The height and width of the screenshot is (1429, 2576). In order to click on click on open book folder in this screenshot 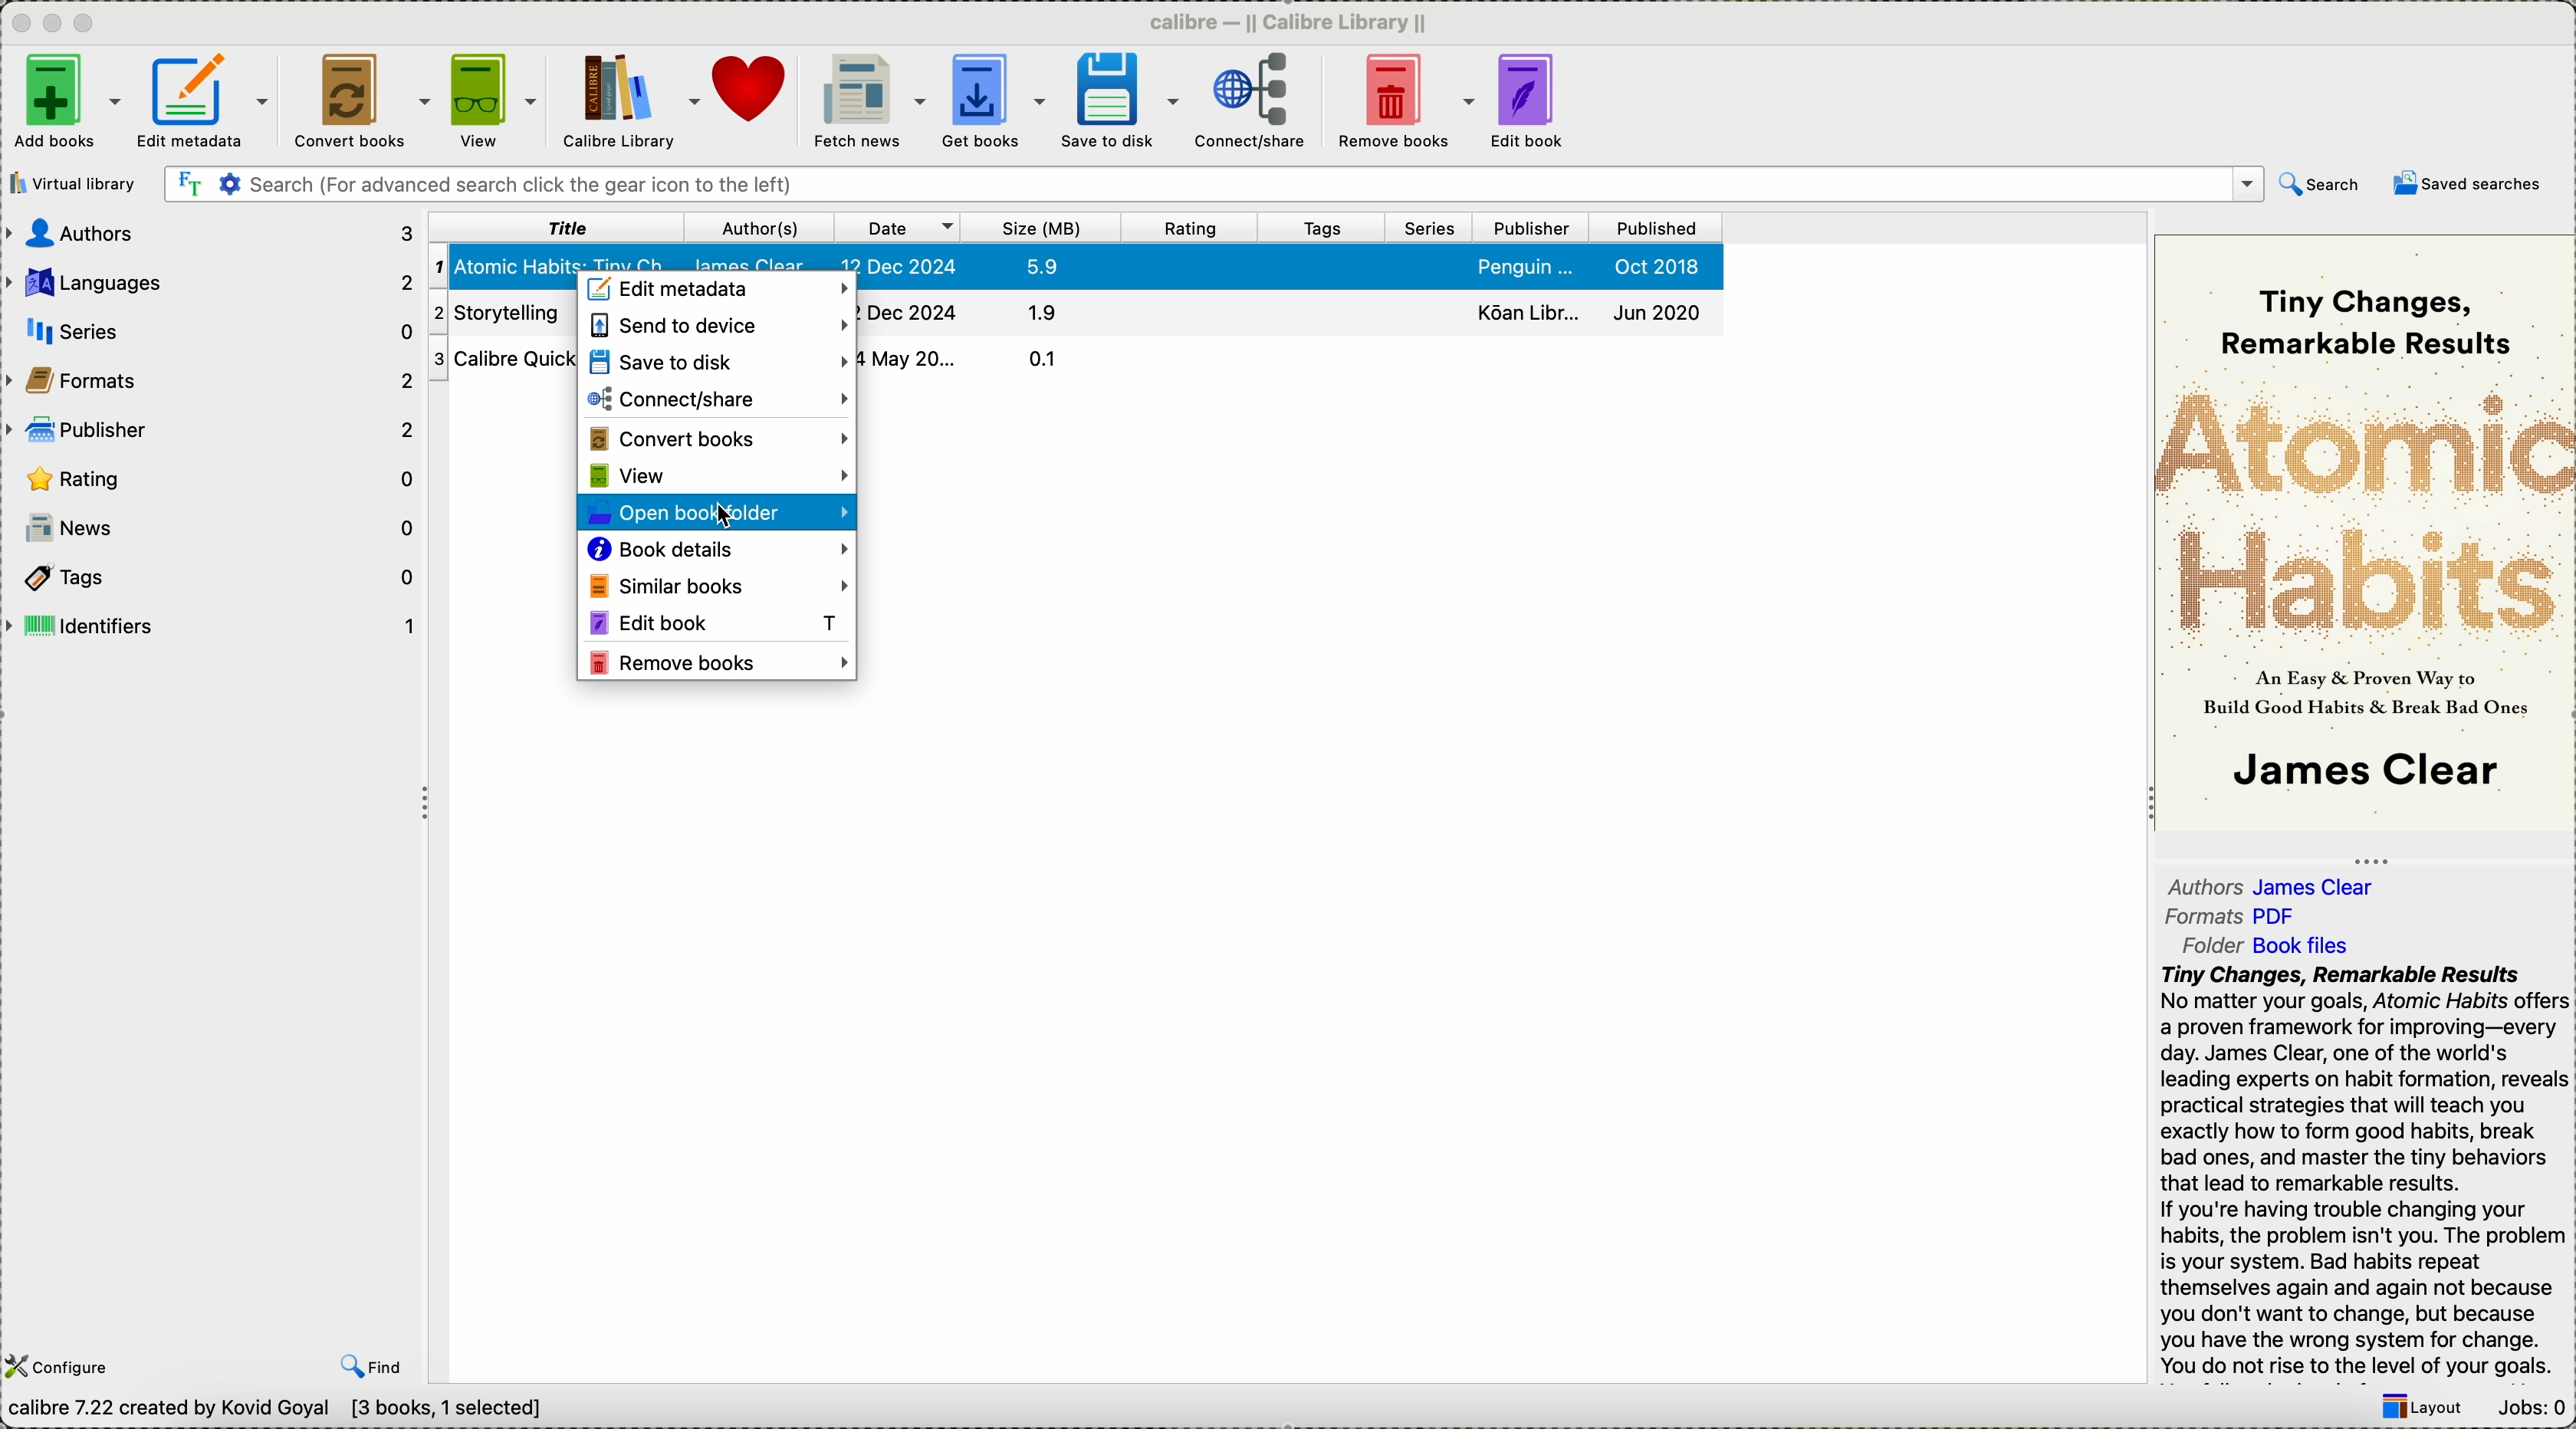, I will do `click(717, 514)`.